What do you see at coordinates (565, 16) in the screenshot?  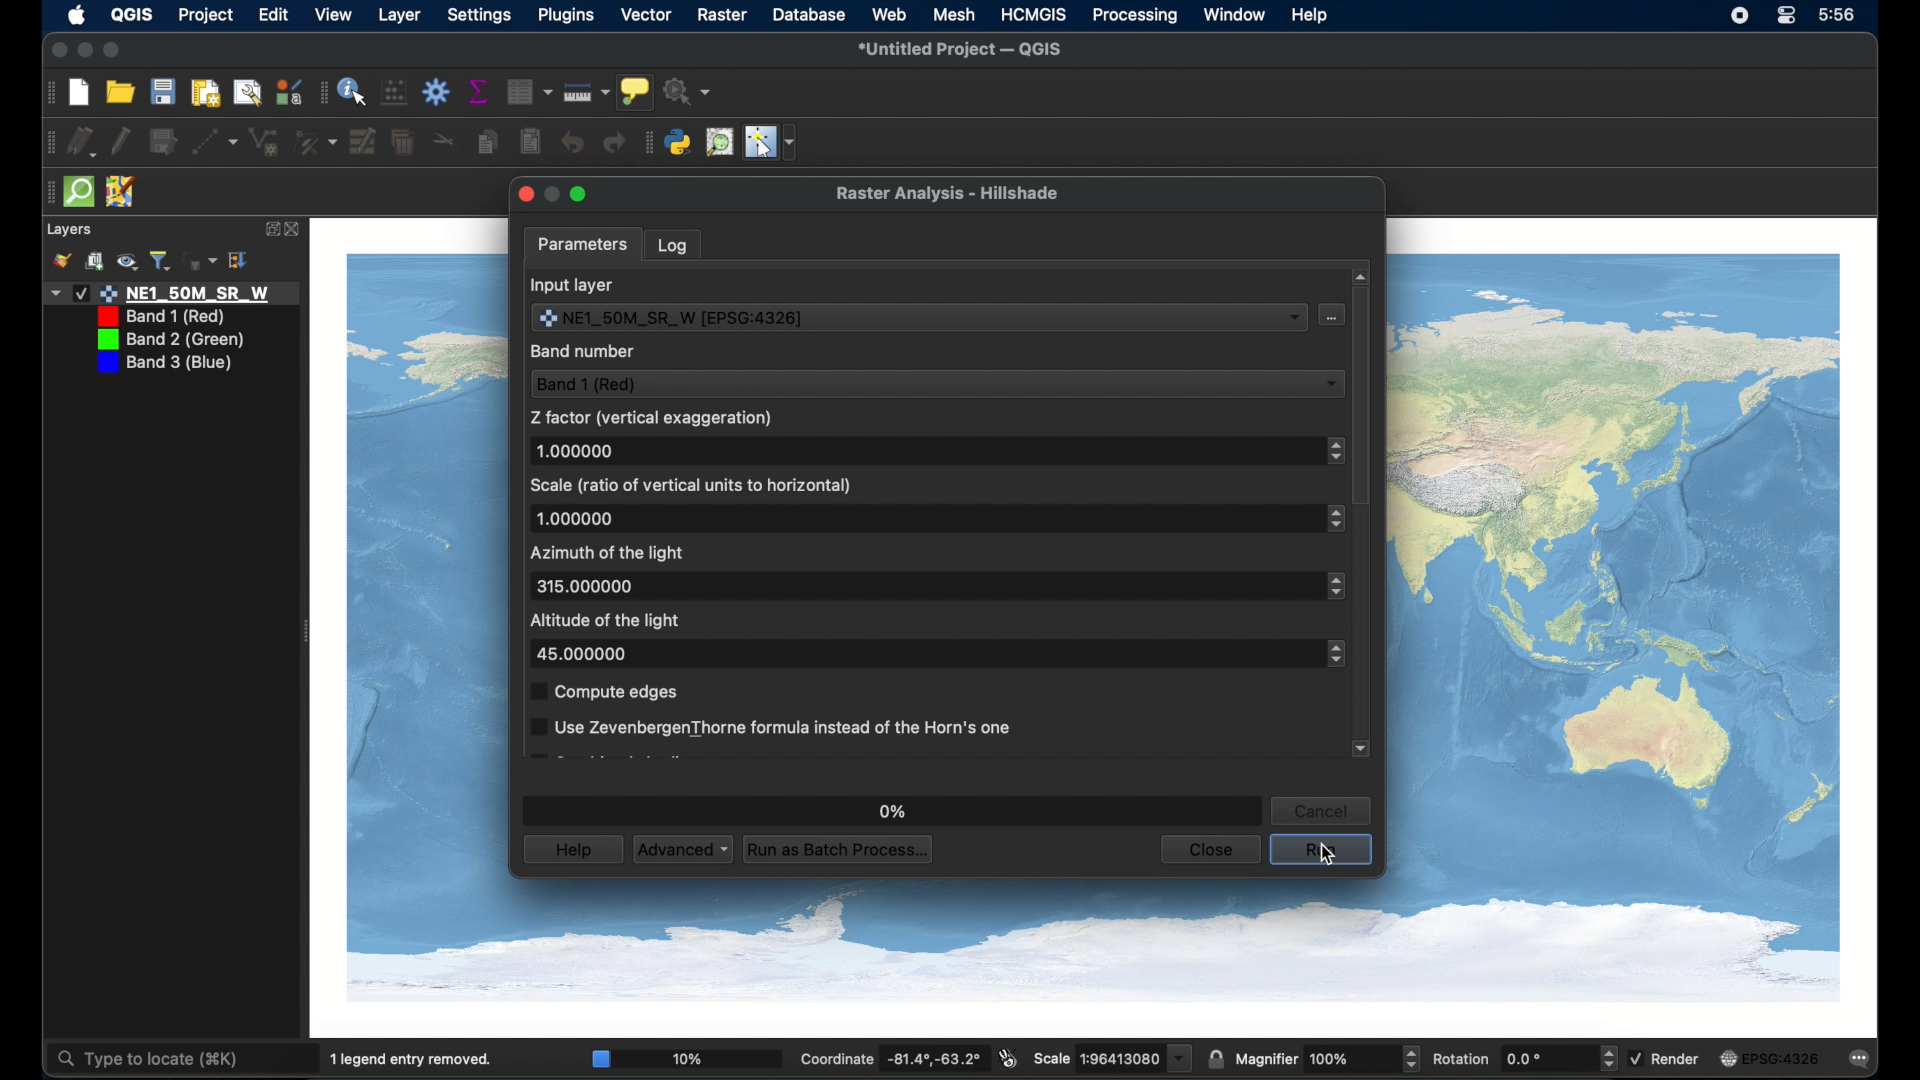 I see `plugins` at bounding box center [565, 16].